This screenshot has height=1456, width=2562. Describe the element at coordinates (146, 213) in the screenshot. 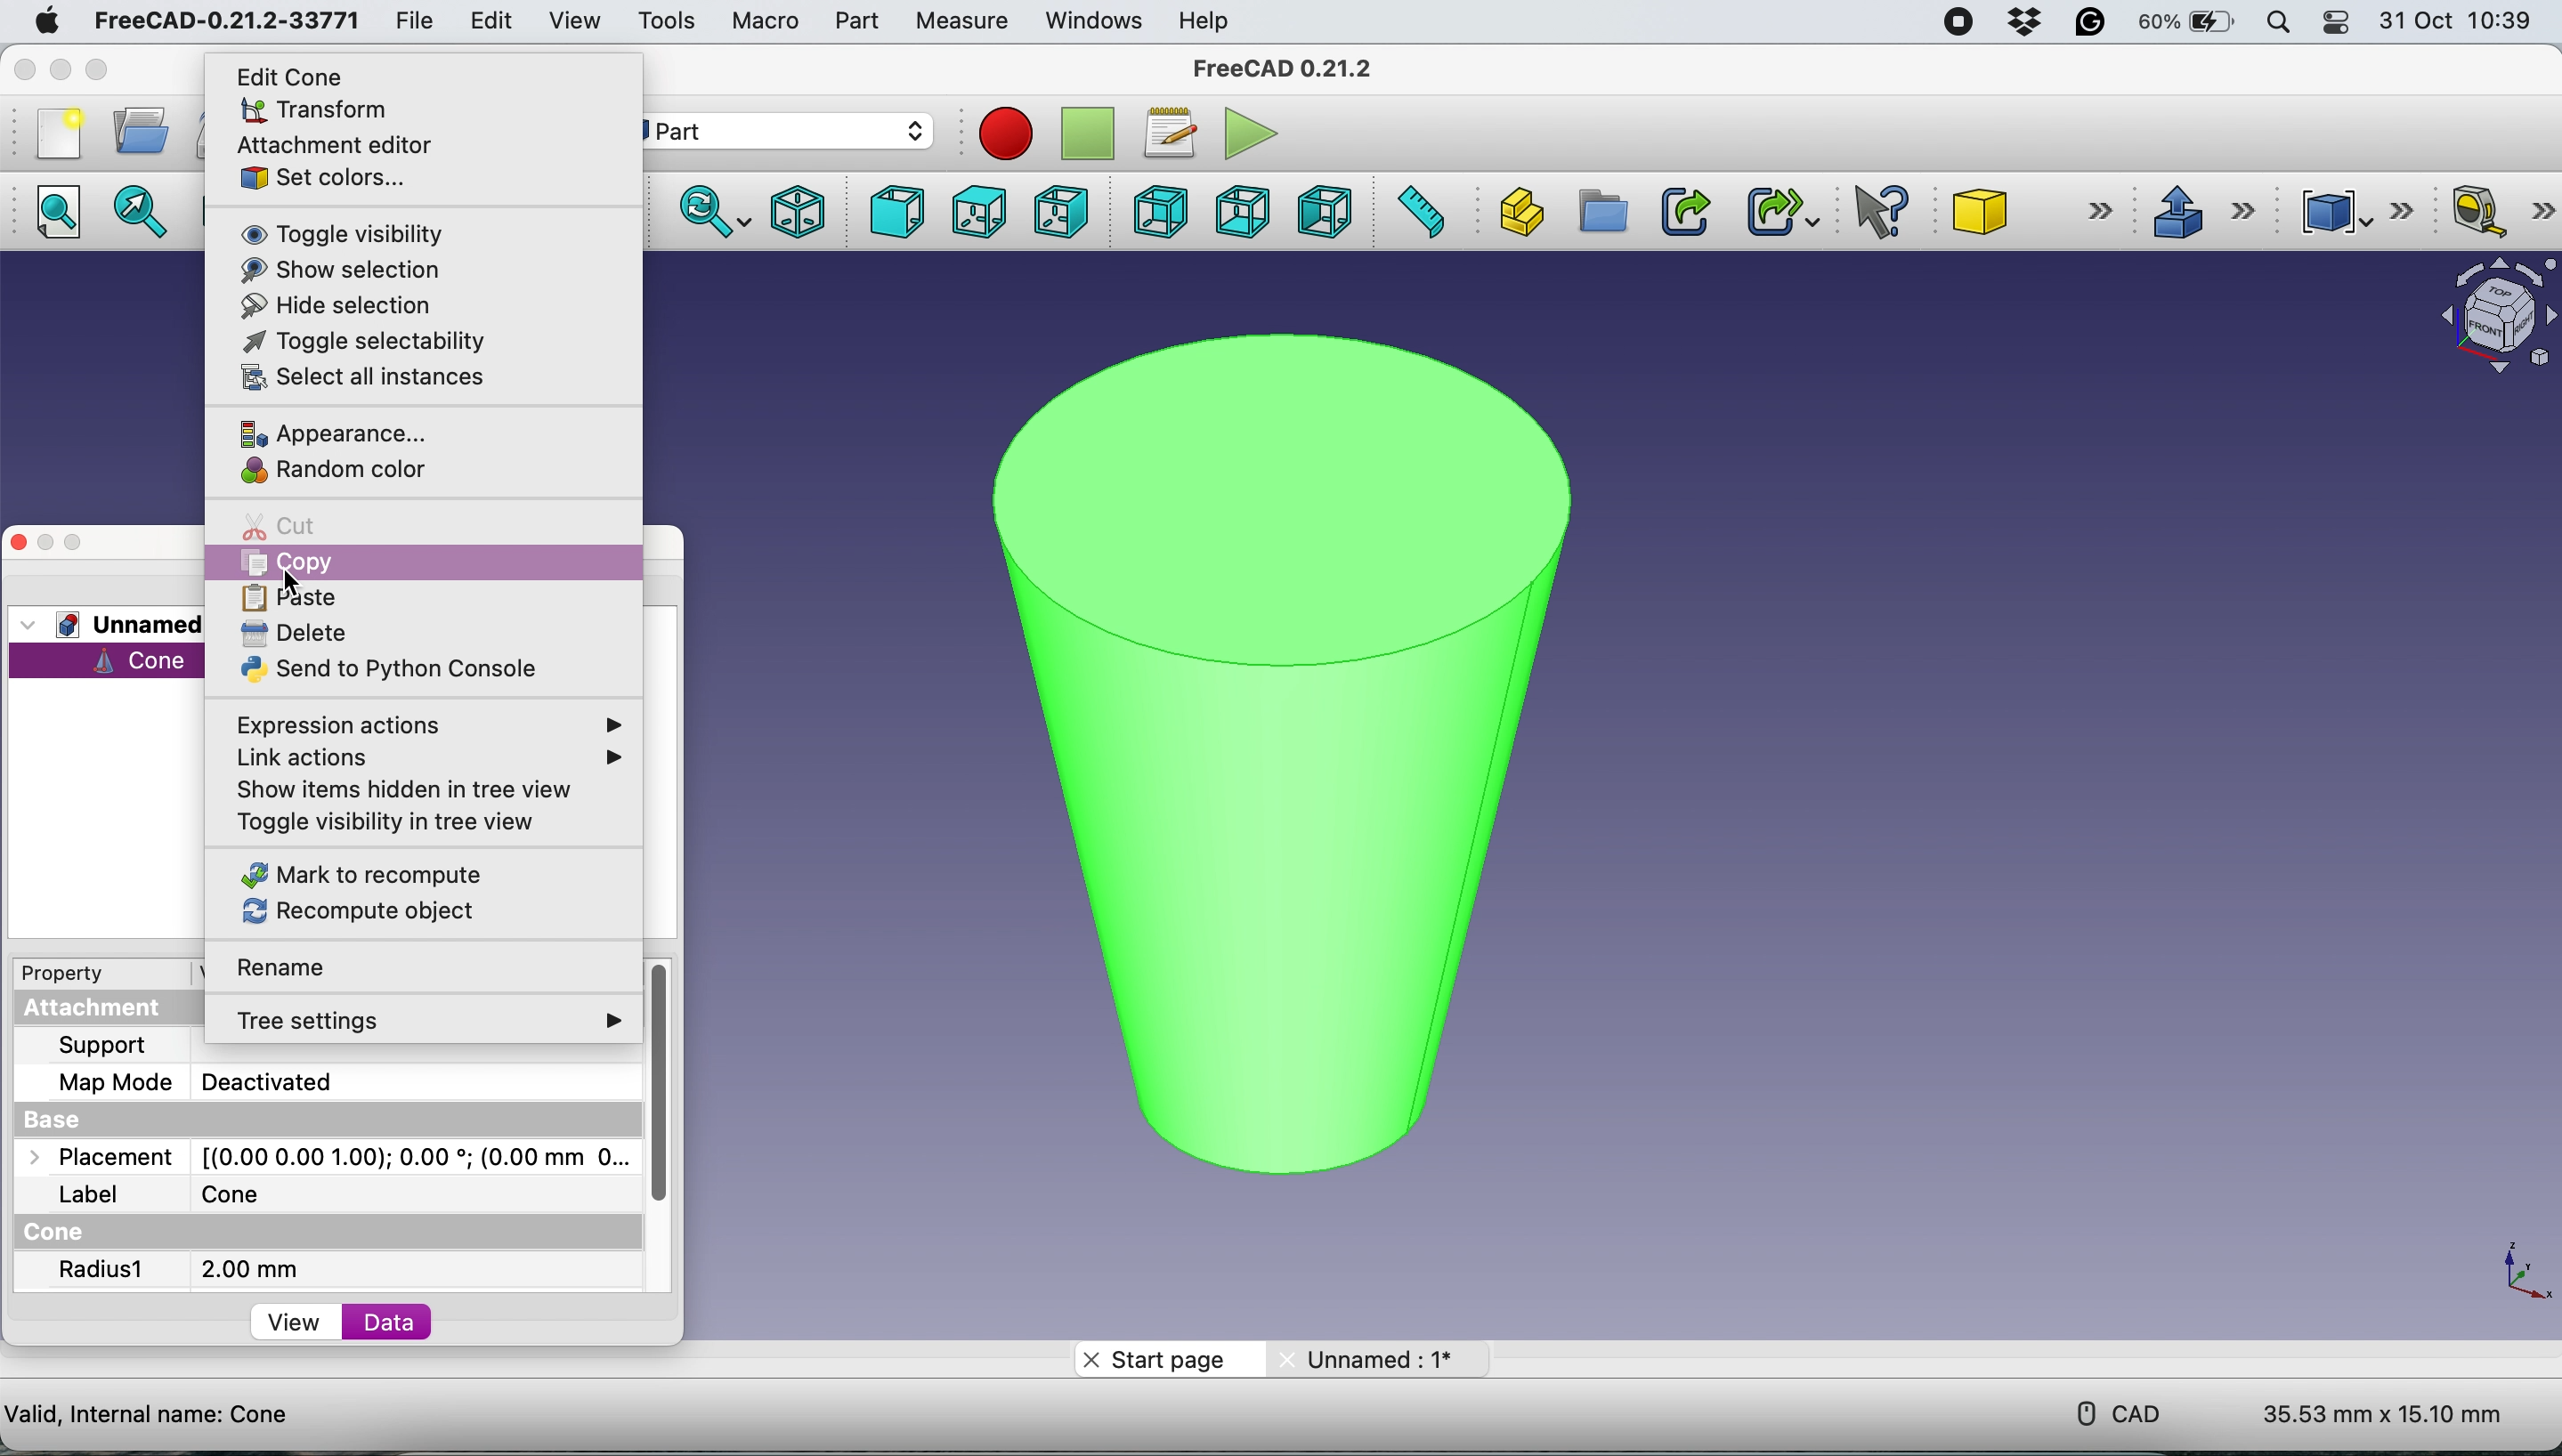

I see `fit selection` at that location.